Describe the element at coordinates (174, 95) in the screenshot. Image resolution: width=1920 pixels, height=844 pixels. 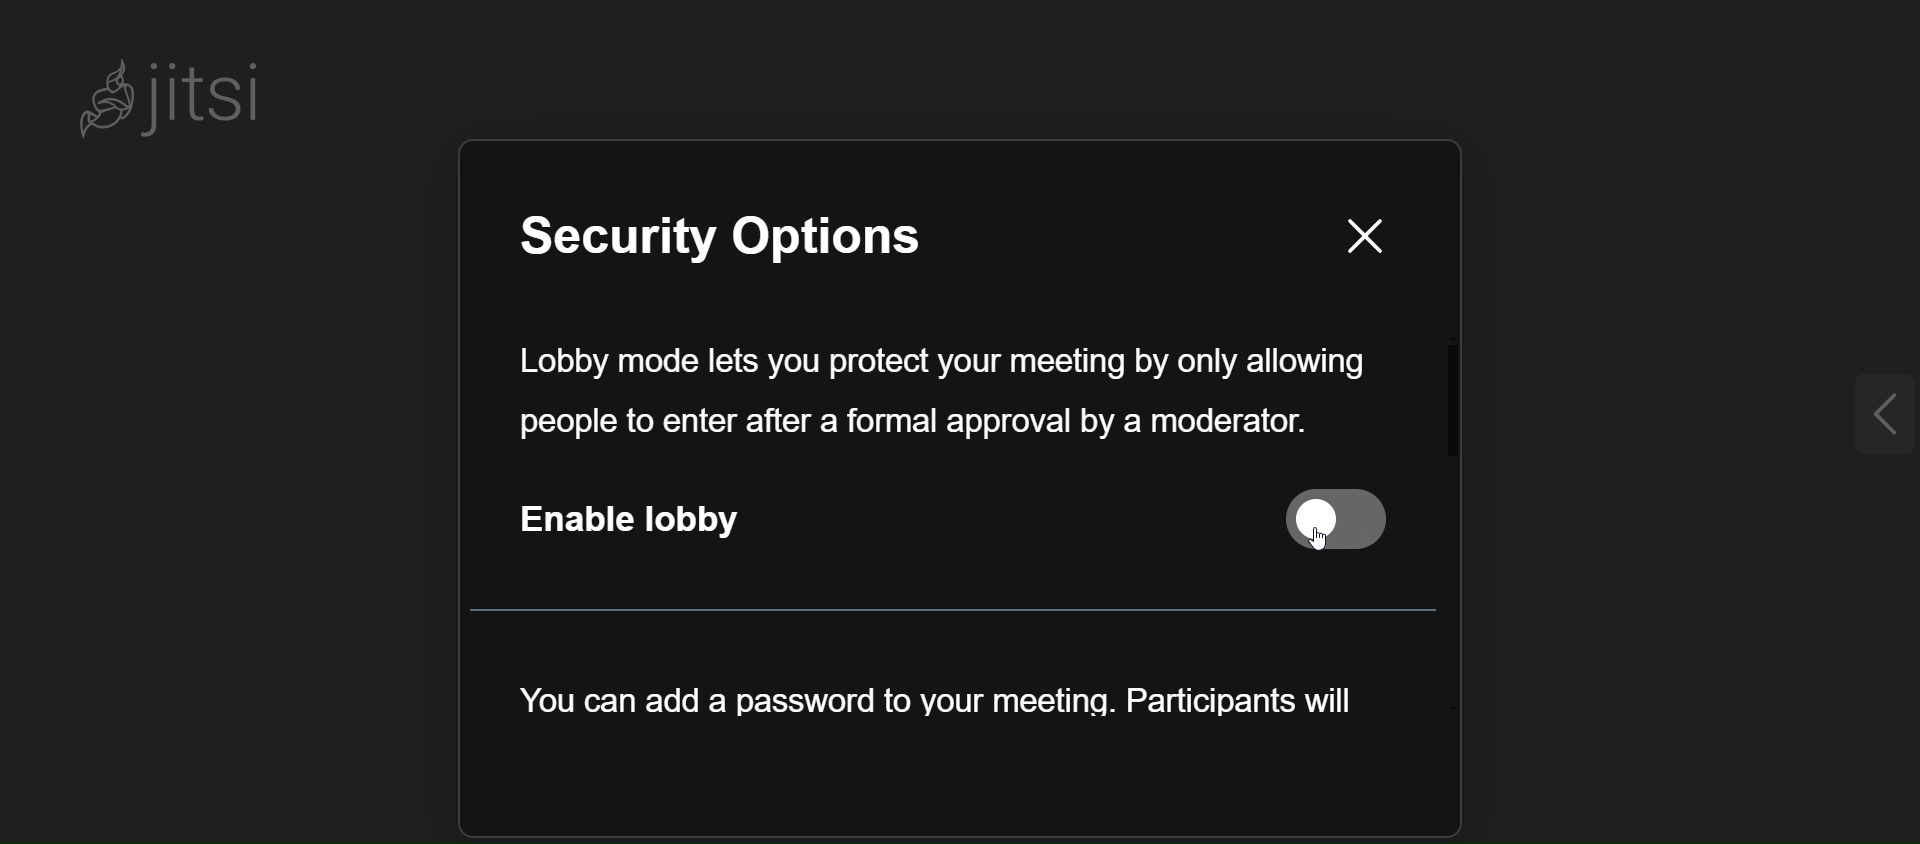
I see `Jitsi` at that location.